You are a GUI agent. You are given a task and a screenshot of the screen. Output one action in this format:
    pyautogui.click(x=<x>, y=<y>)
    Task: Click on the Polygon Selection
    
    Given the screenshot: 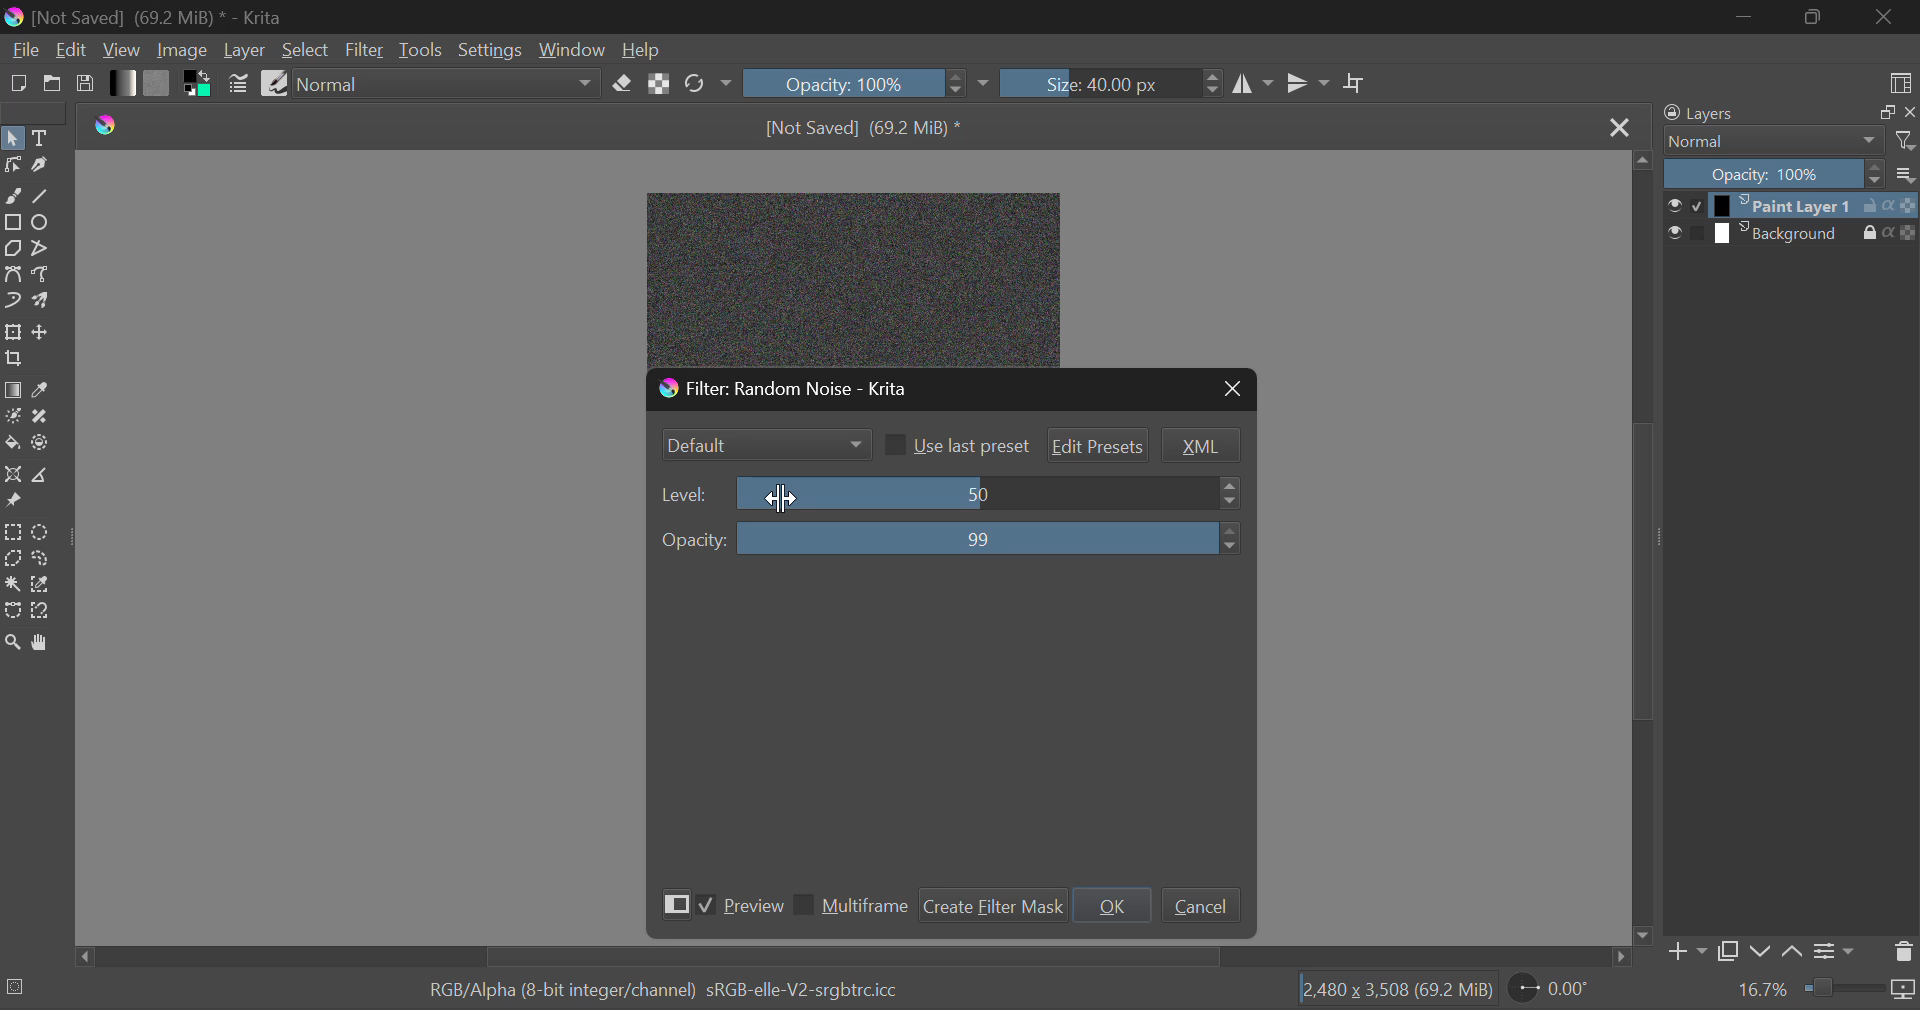 What is the action you would take?
    pyautogui.click(x=12, y=559)
    